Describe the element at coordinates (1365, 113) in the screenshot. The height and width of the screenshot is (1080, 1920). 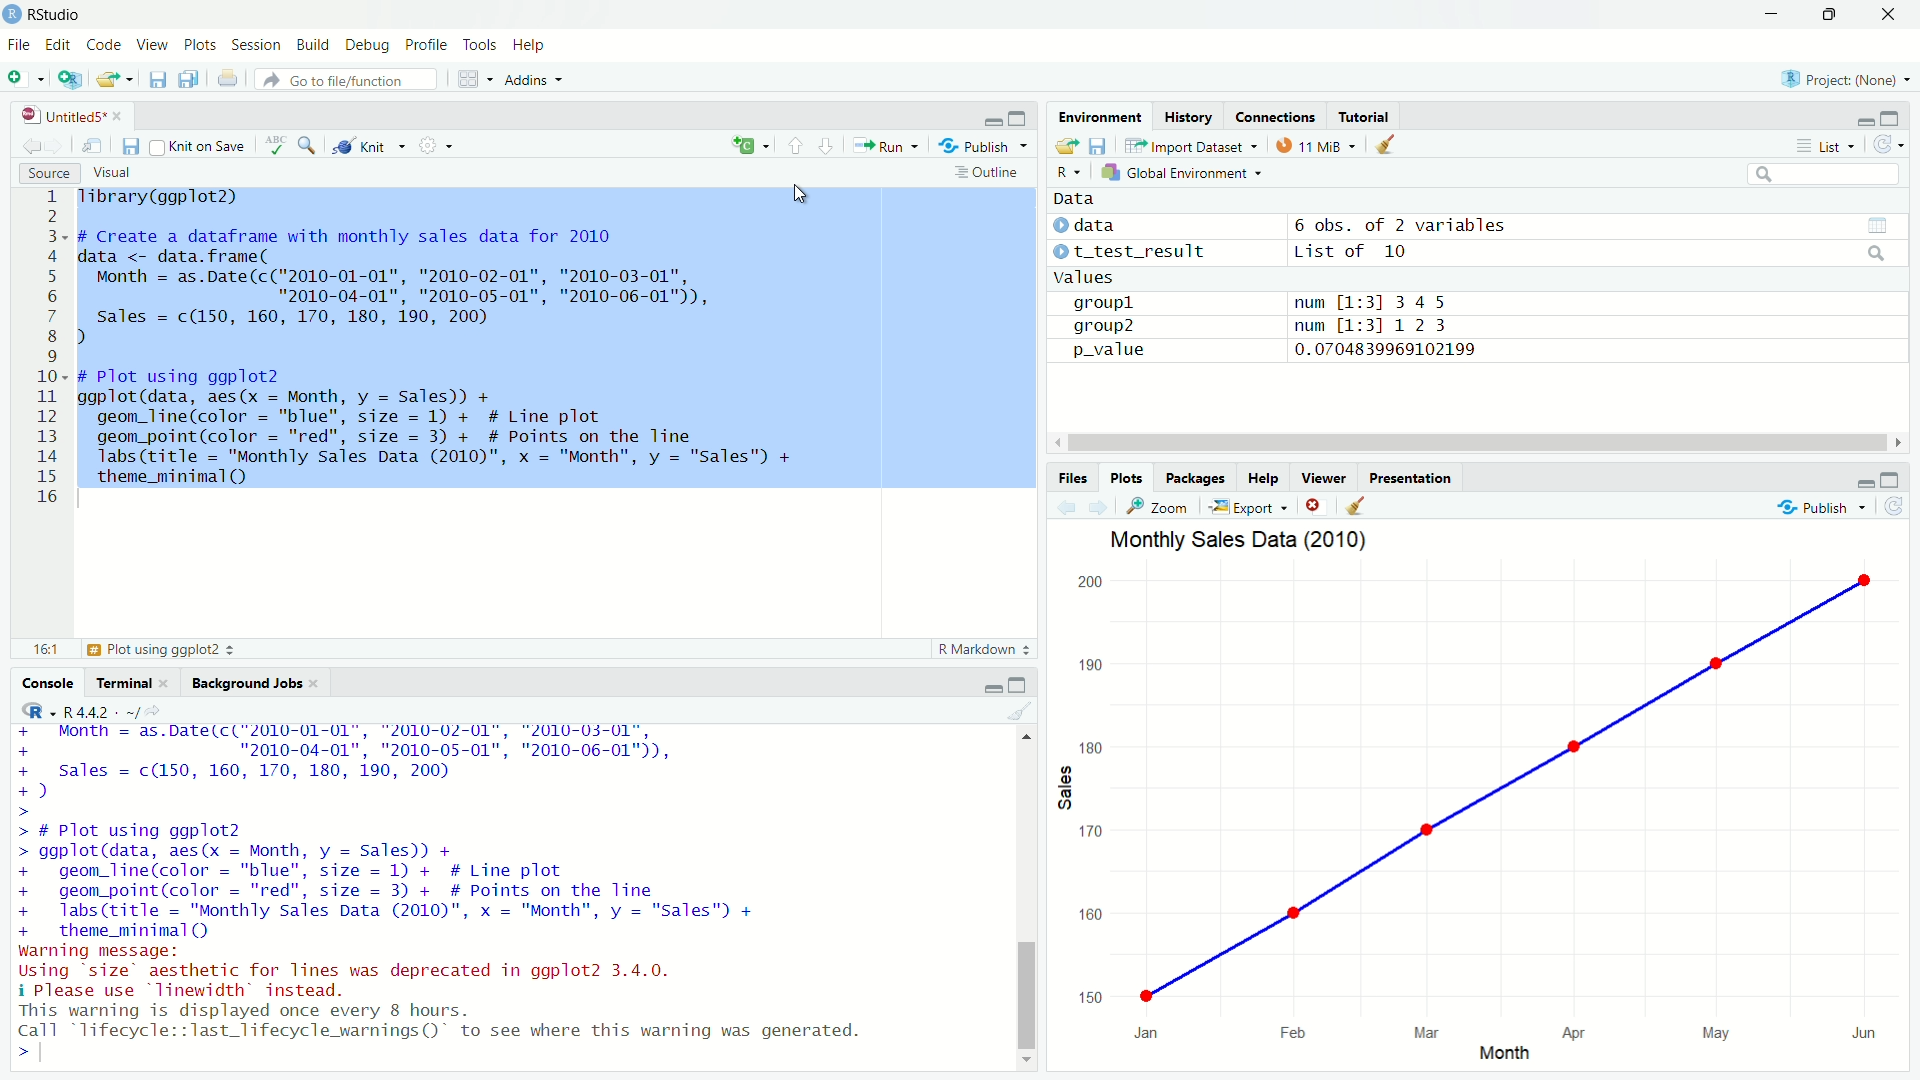
I see `Tutorial` at that location.